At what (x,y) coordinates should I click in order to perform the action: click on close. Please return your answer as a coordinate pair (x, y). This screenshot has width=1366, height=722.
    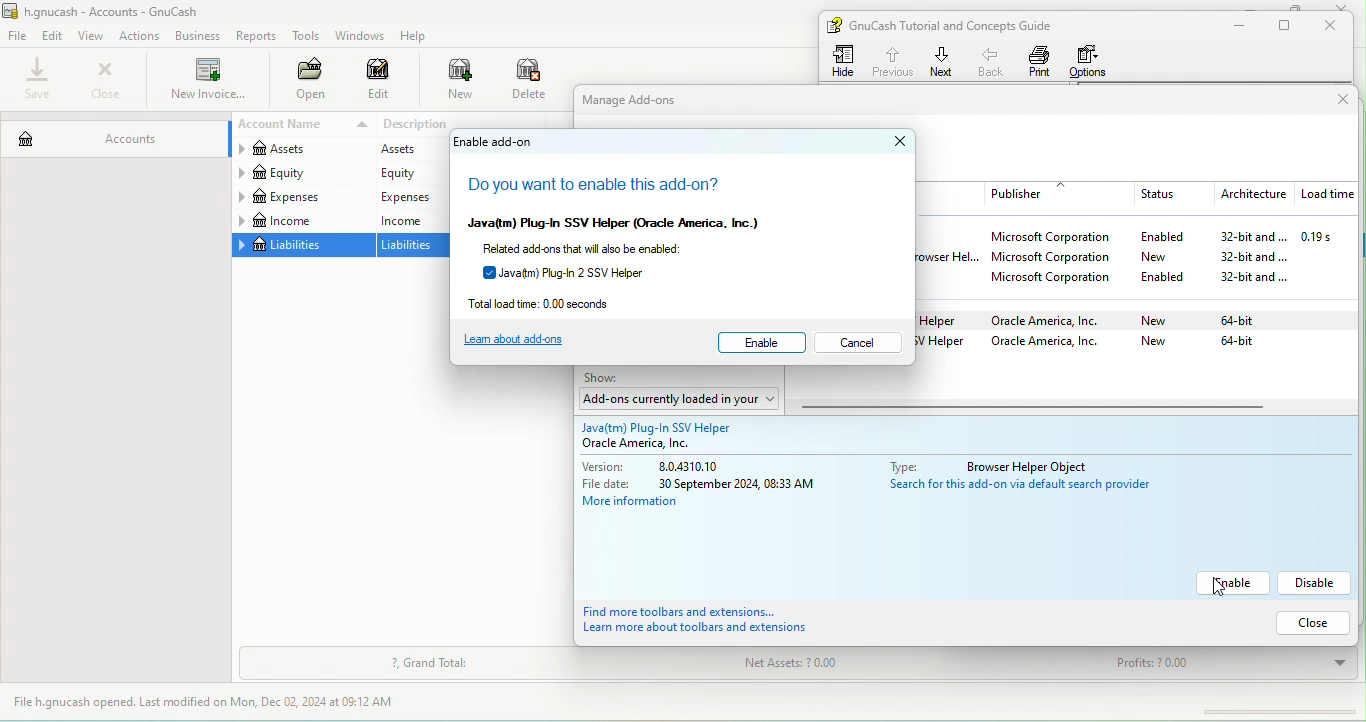
    Looking at the image, I should click on (105, 80).